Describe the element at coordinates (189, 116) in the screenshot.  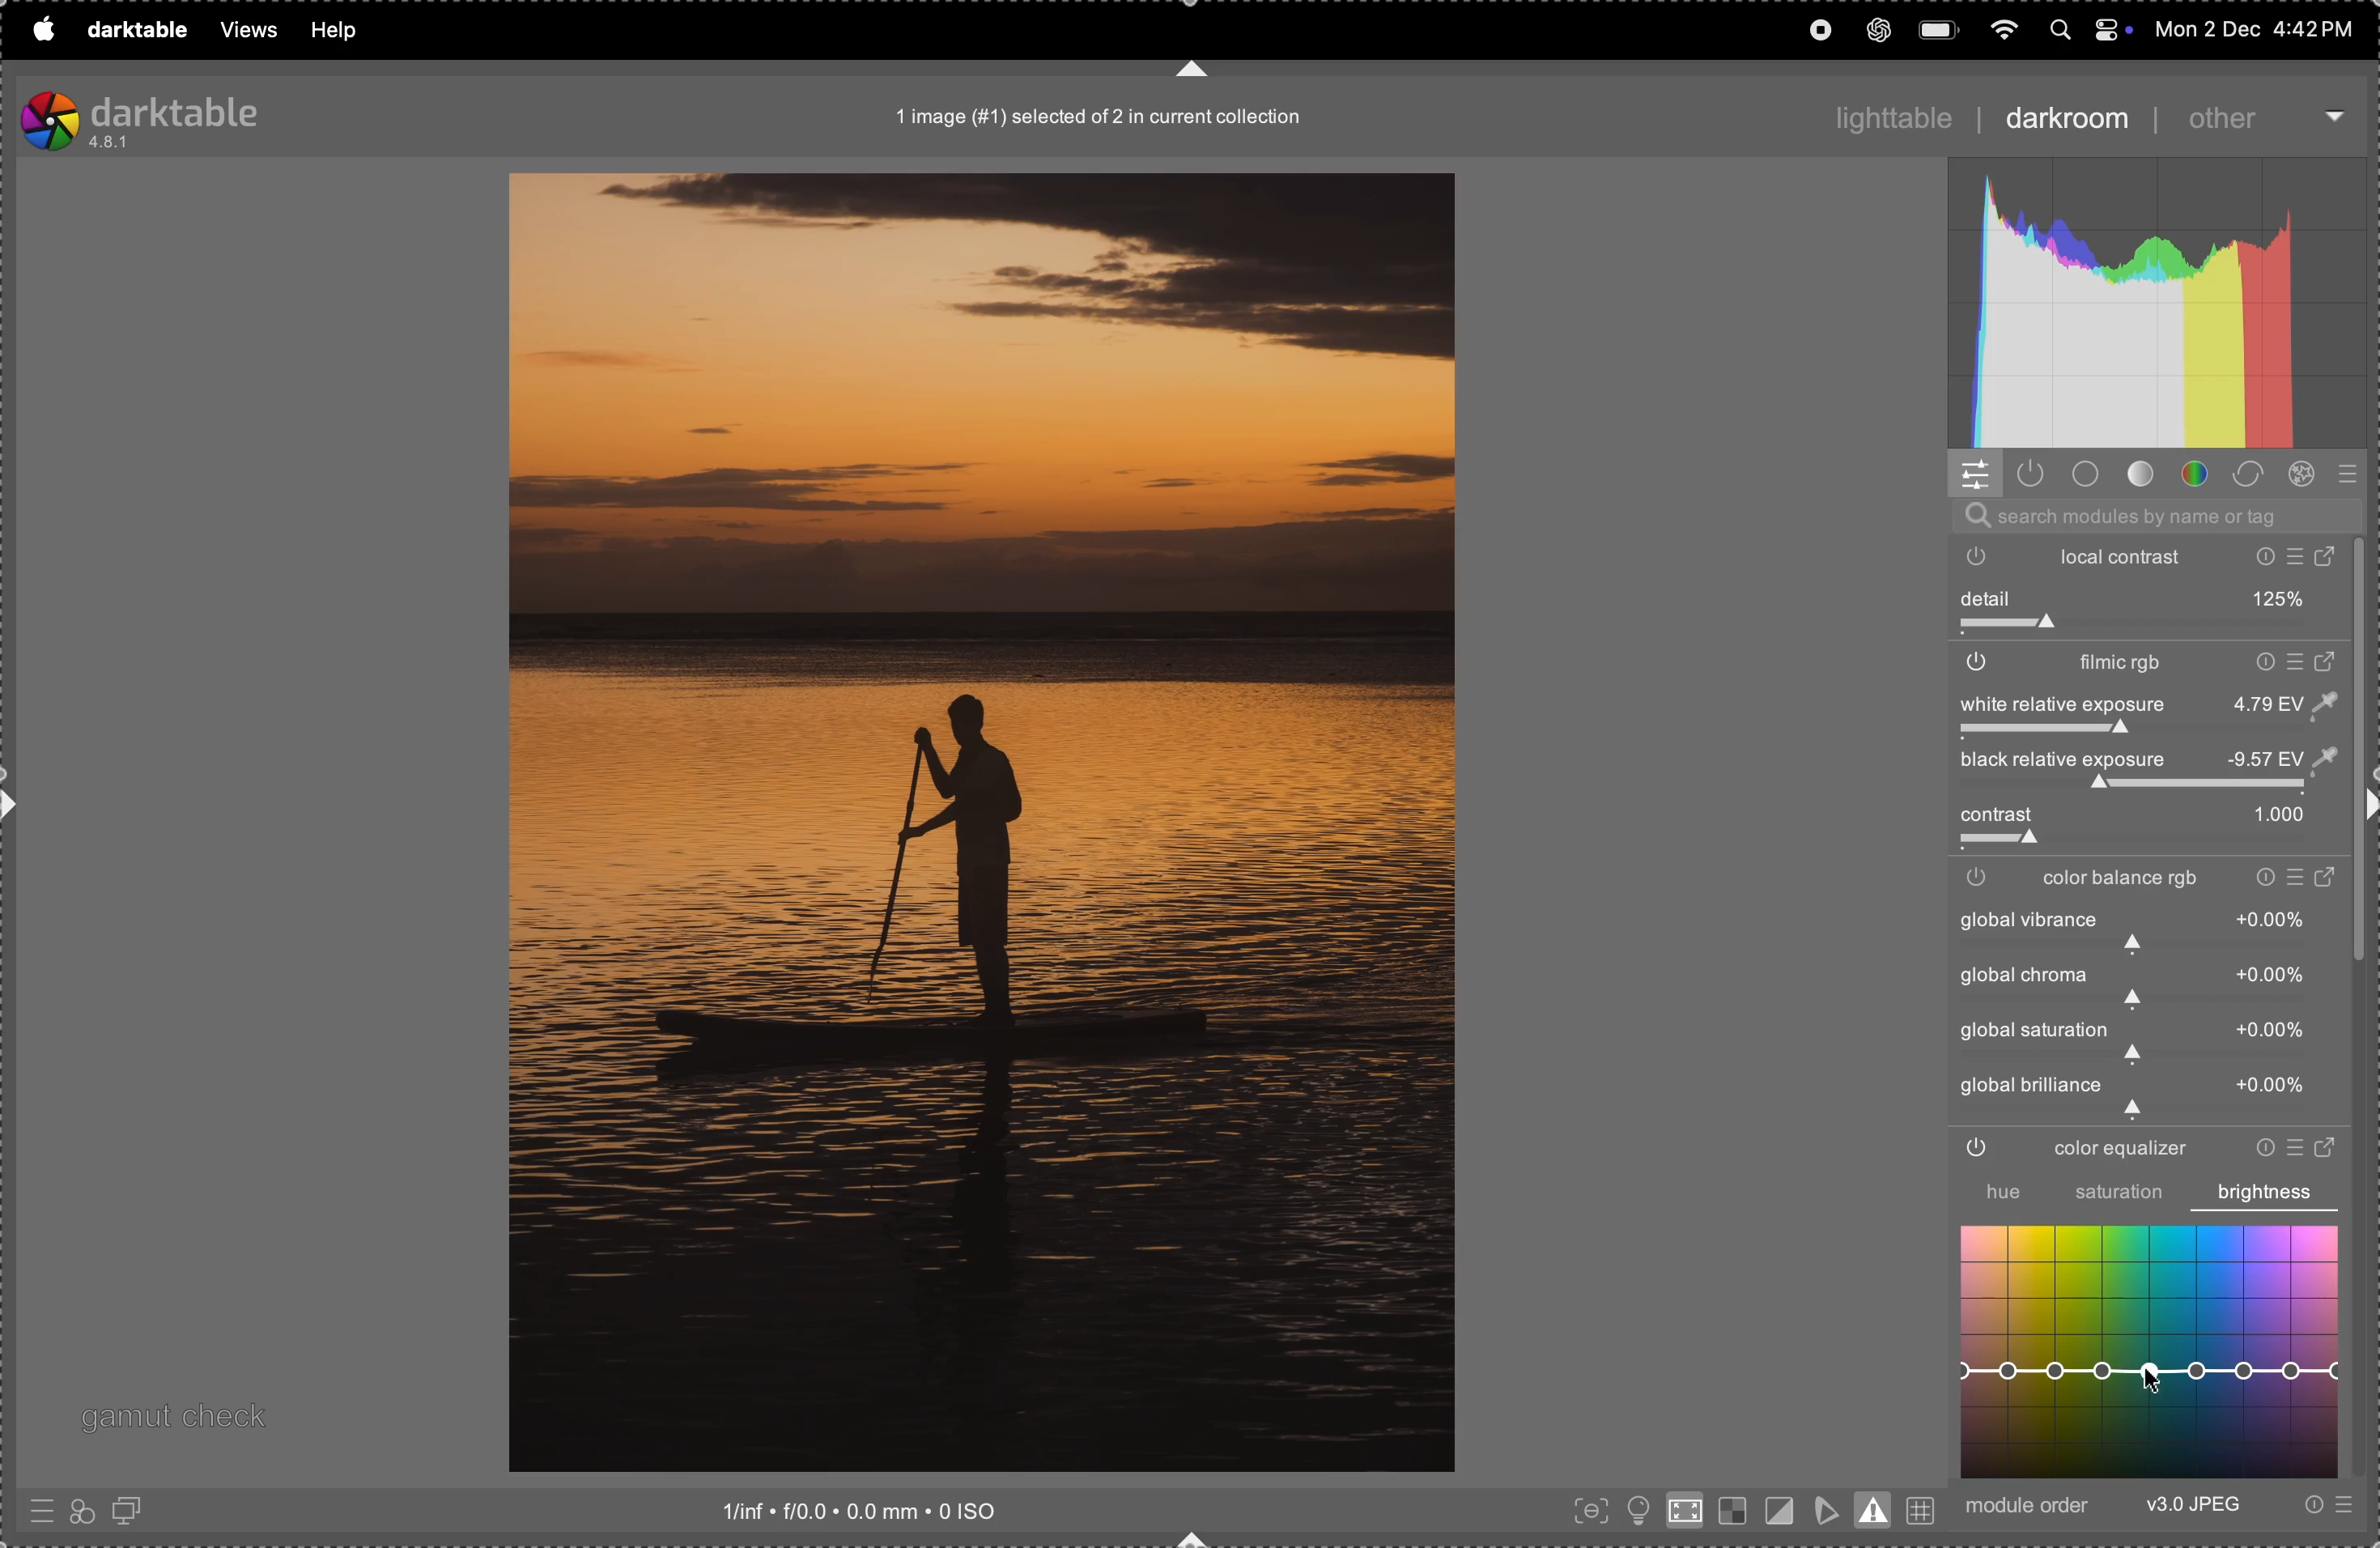
I see `darktable version` at that location.